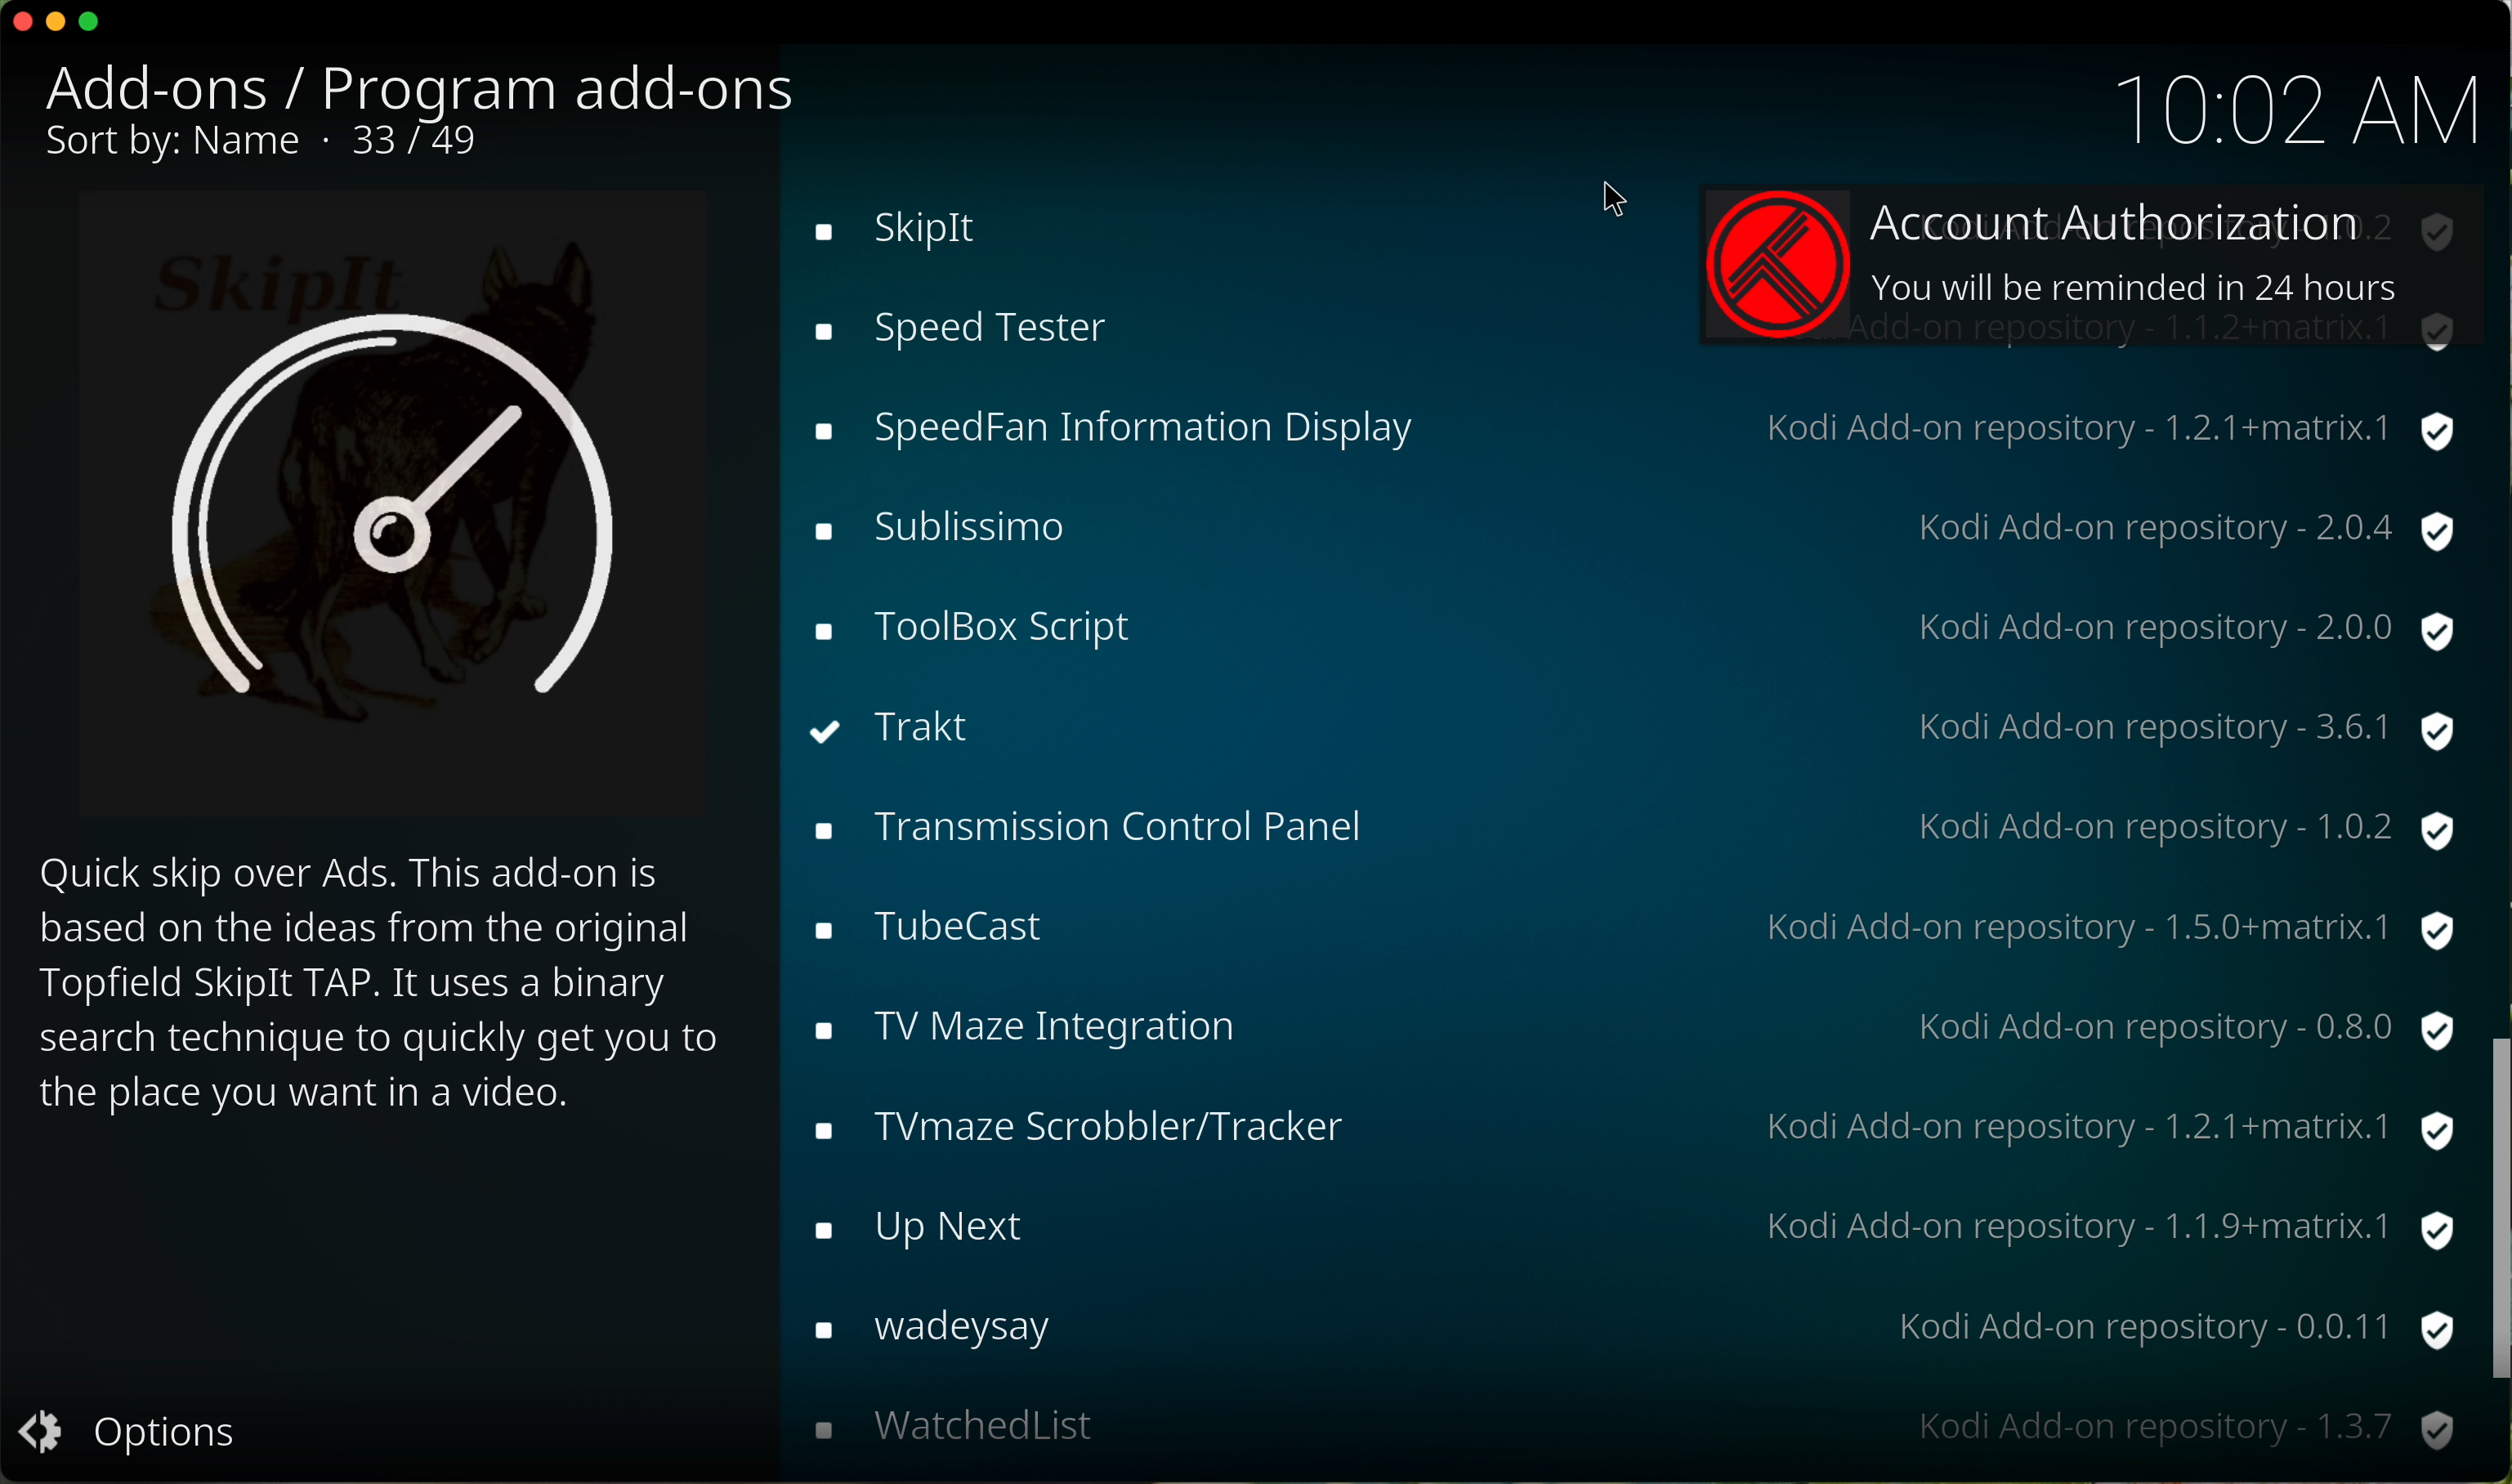 The width and height of the screenshot is (2512, 1484). What do you see at coordinates (1629, 1326) in the screenshot?
I see `wikipedia` at bounding box center [1629, 1326].